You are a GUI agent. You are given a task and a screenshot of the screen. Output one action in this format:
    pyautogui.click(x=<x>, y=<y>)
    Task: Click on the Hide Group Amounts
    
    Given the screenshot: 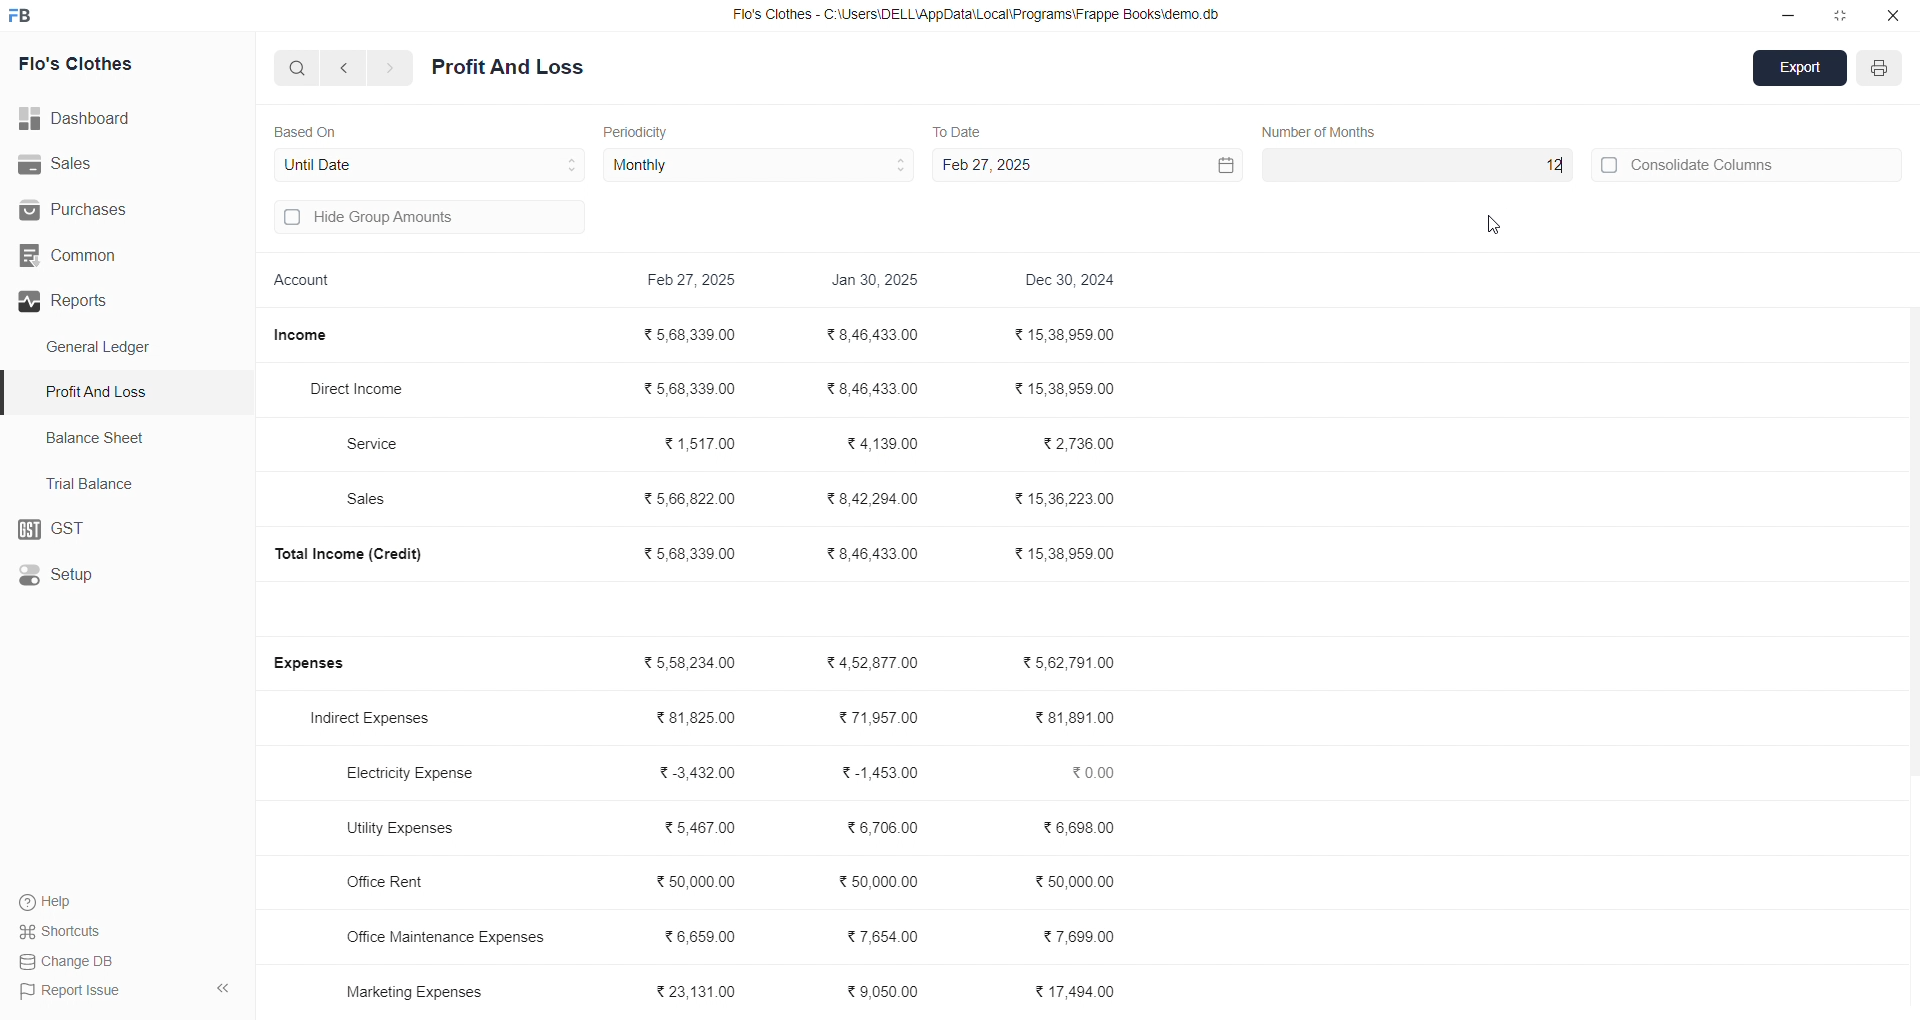 What is the action you would take?
    pyautogui.click(x=426, y=219)
    